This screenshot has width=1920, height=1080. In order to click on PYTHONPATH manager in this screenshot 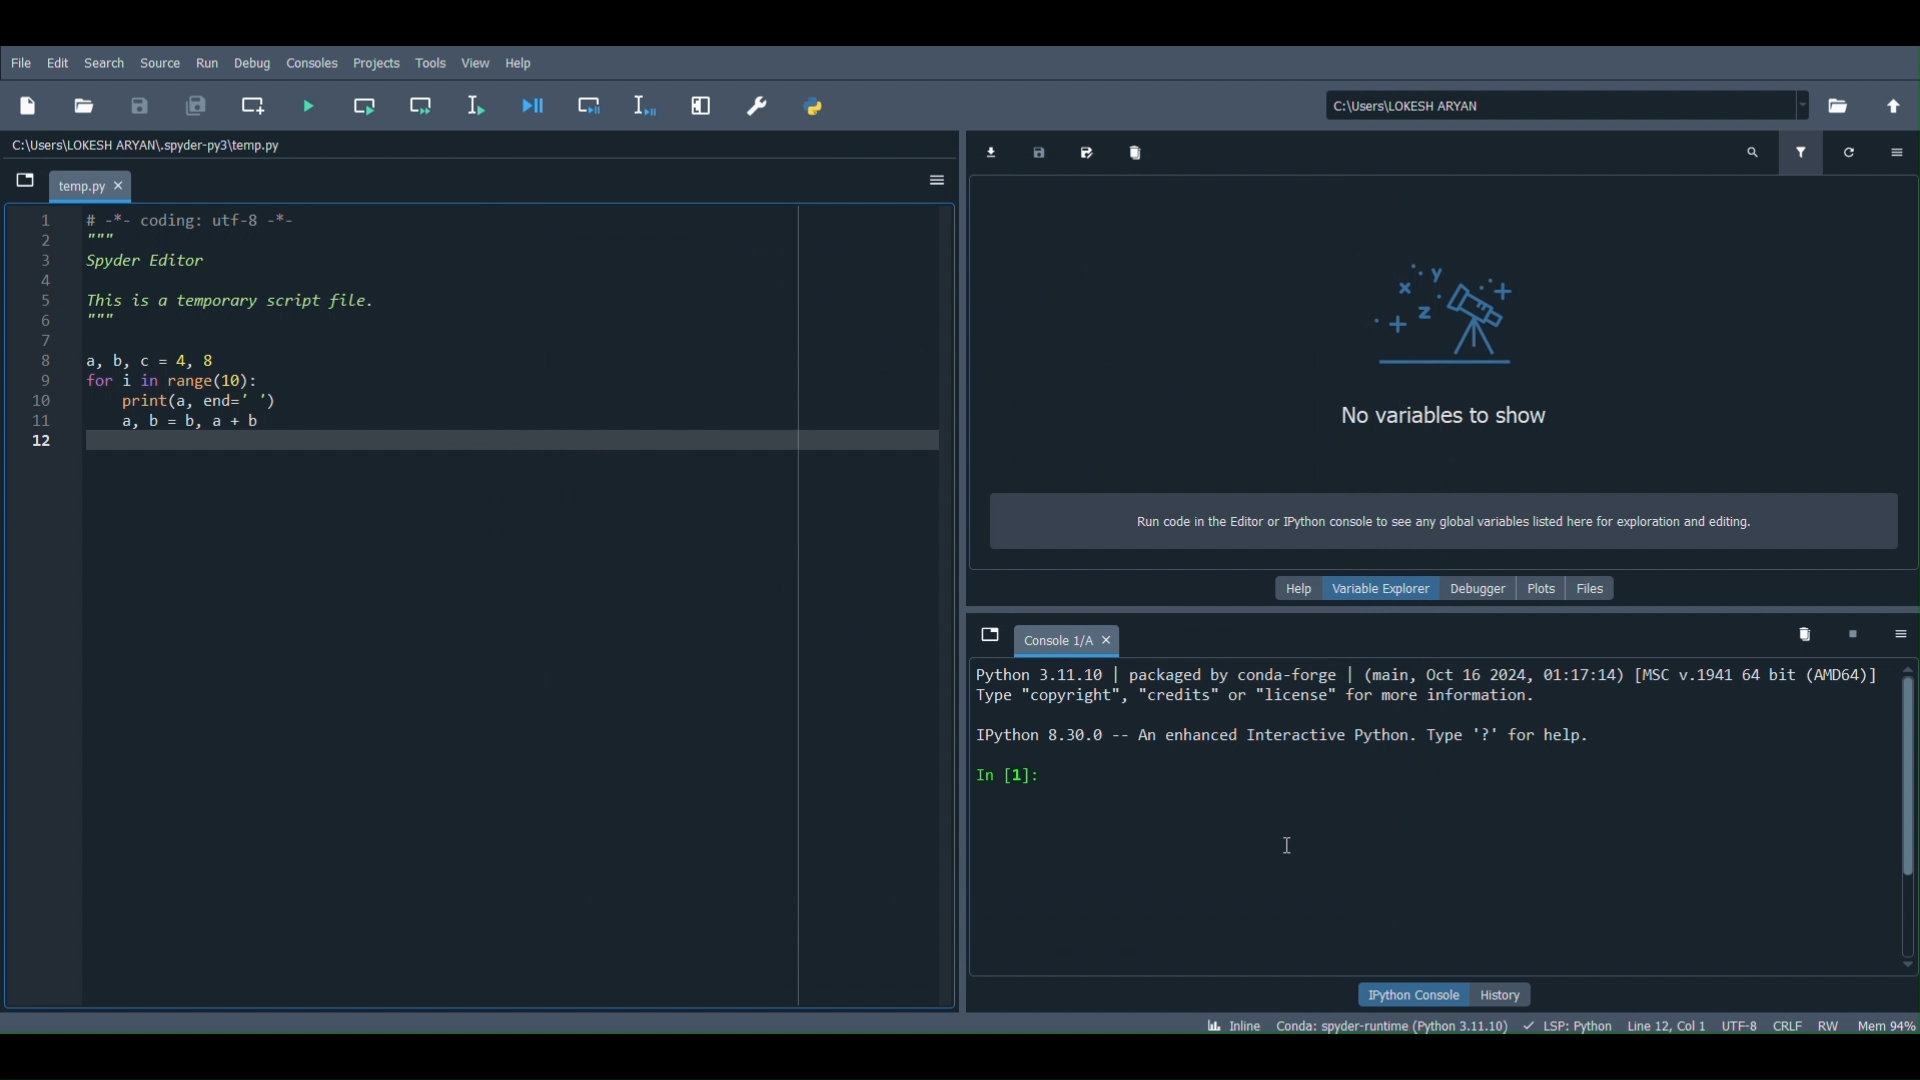, I will do `click(823, 106)`.